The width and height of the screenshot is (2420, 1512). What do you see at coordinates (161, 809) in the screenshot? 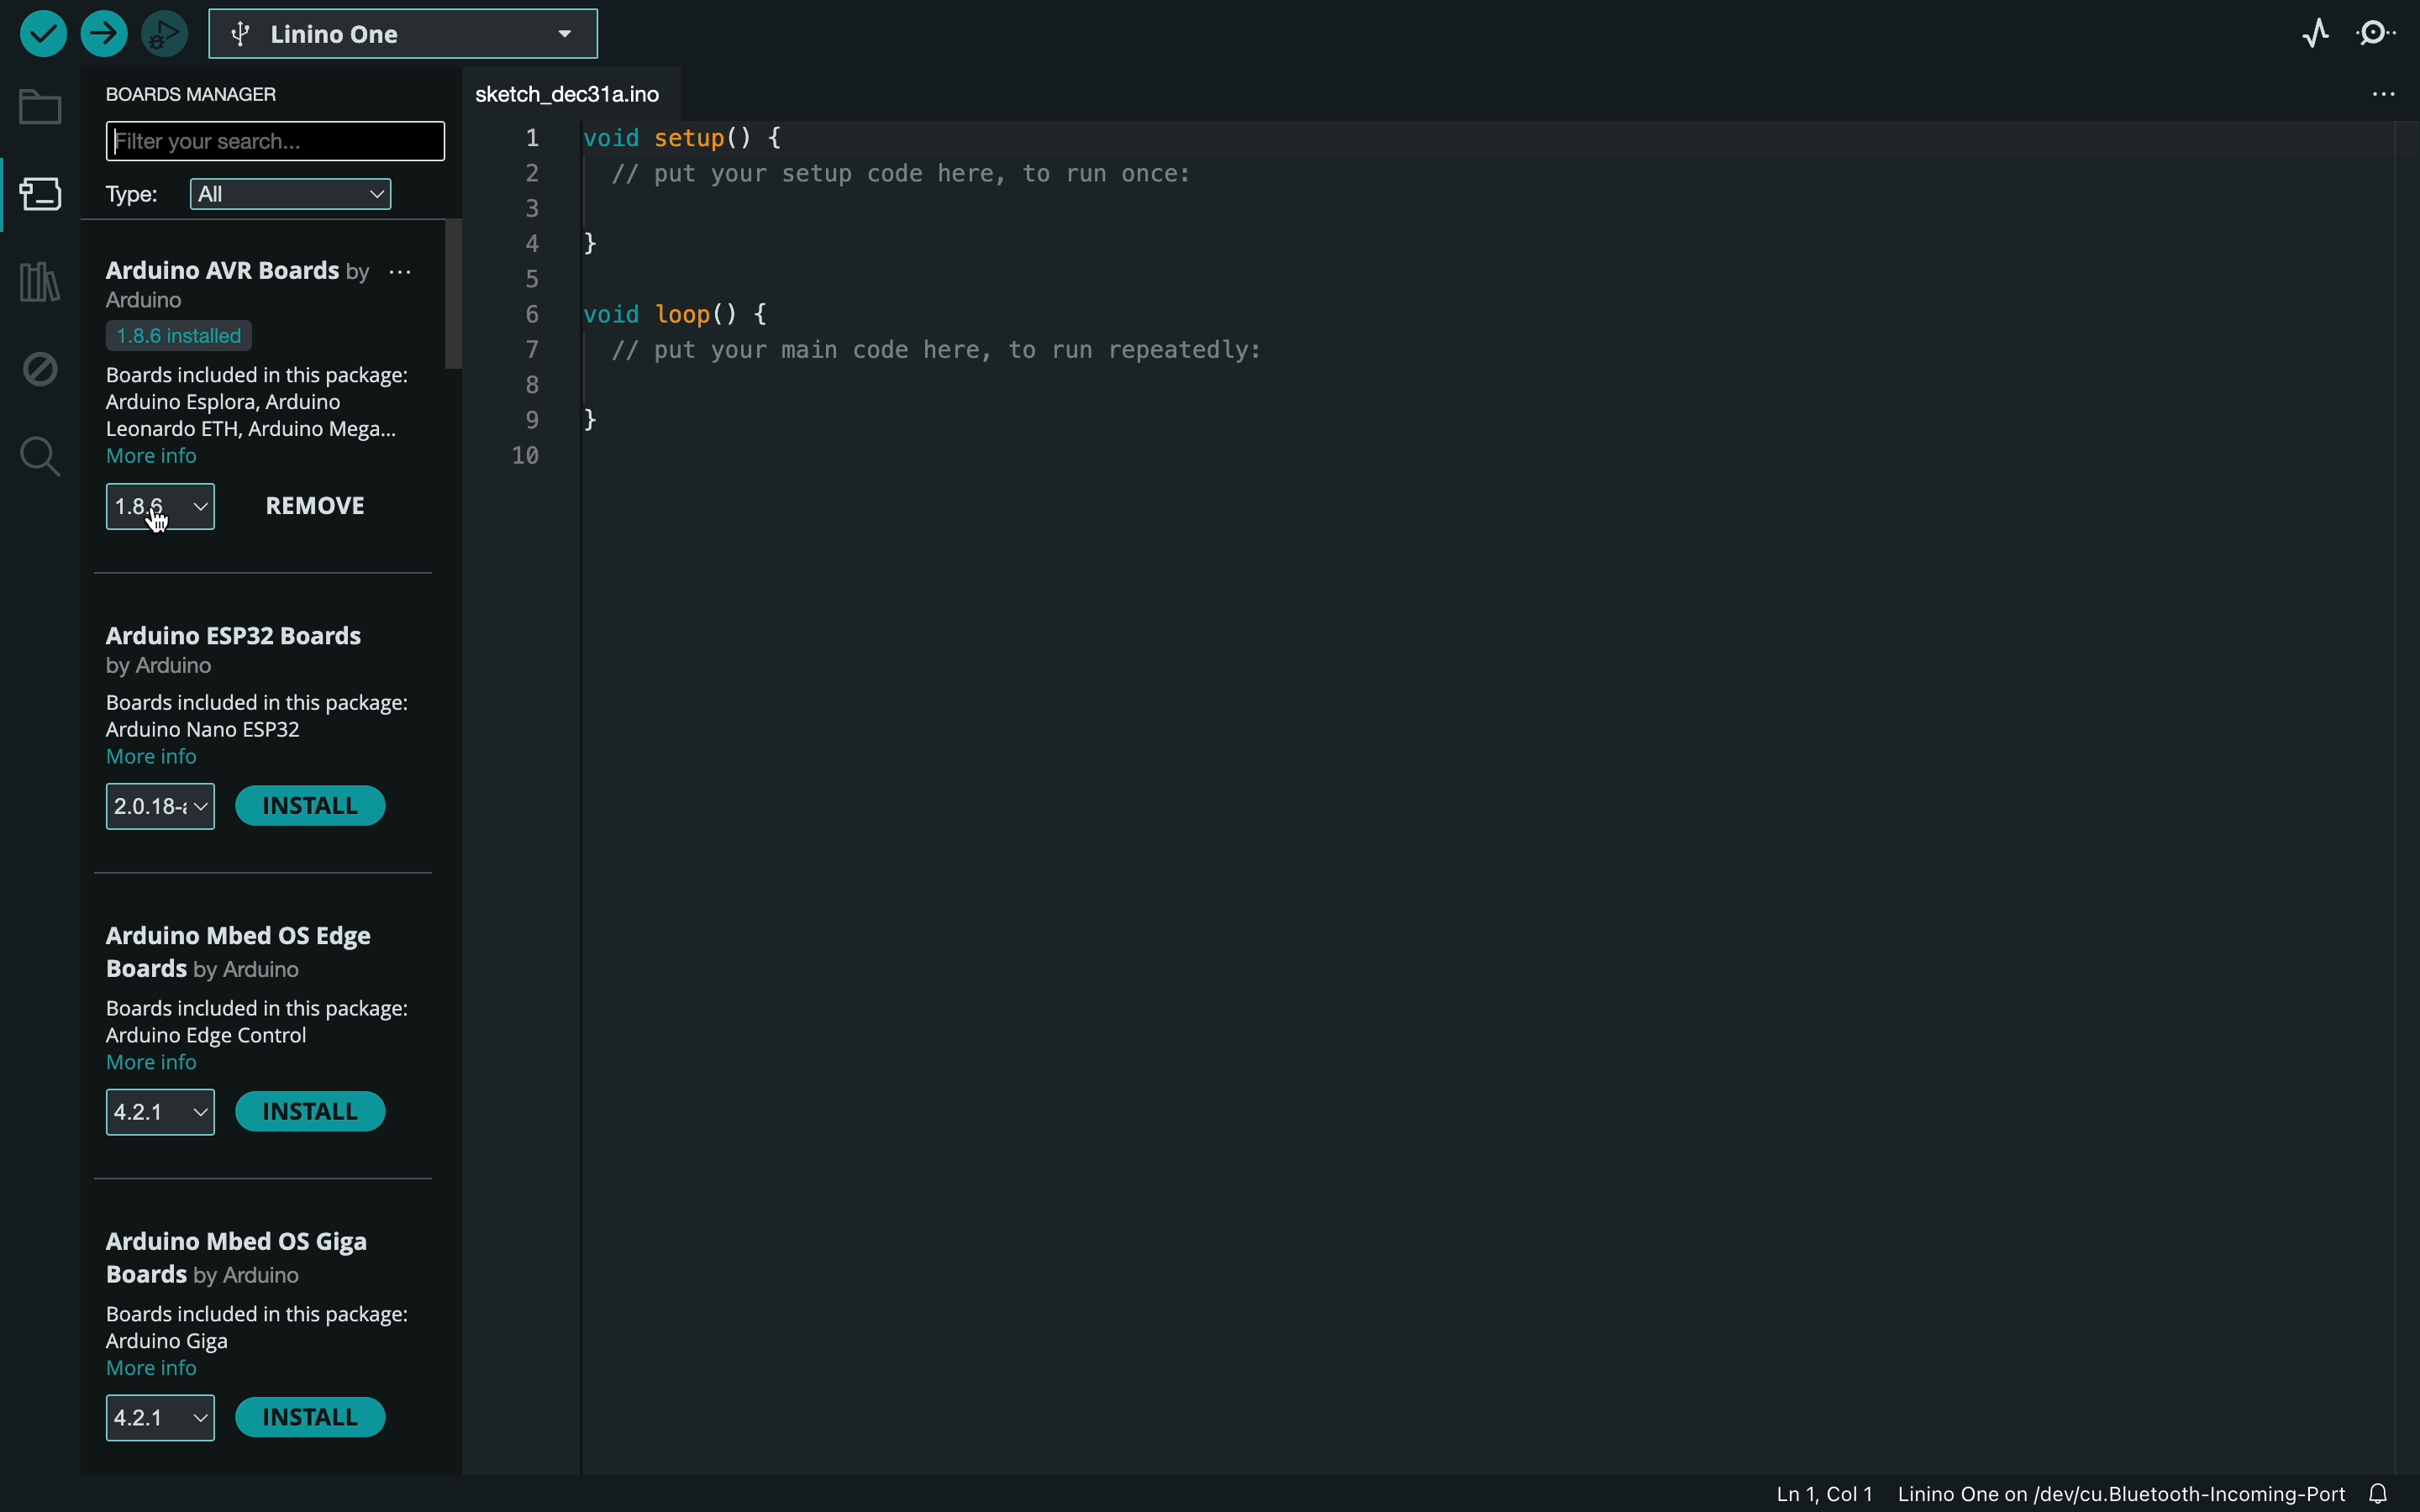
I see `versions` at bounding box center [161, 809].